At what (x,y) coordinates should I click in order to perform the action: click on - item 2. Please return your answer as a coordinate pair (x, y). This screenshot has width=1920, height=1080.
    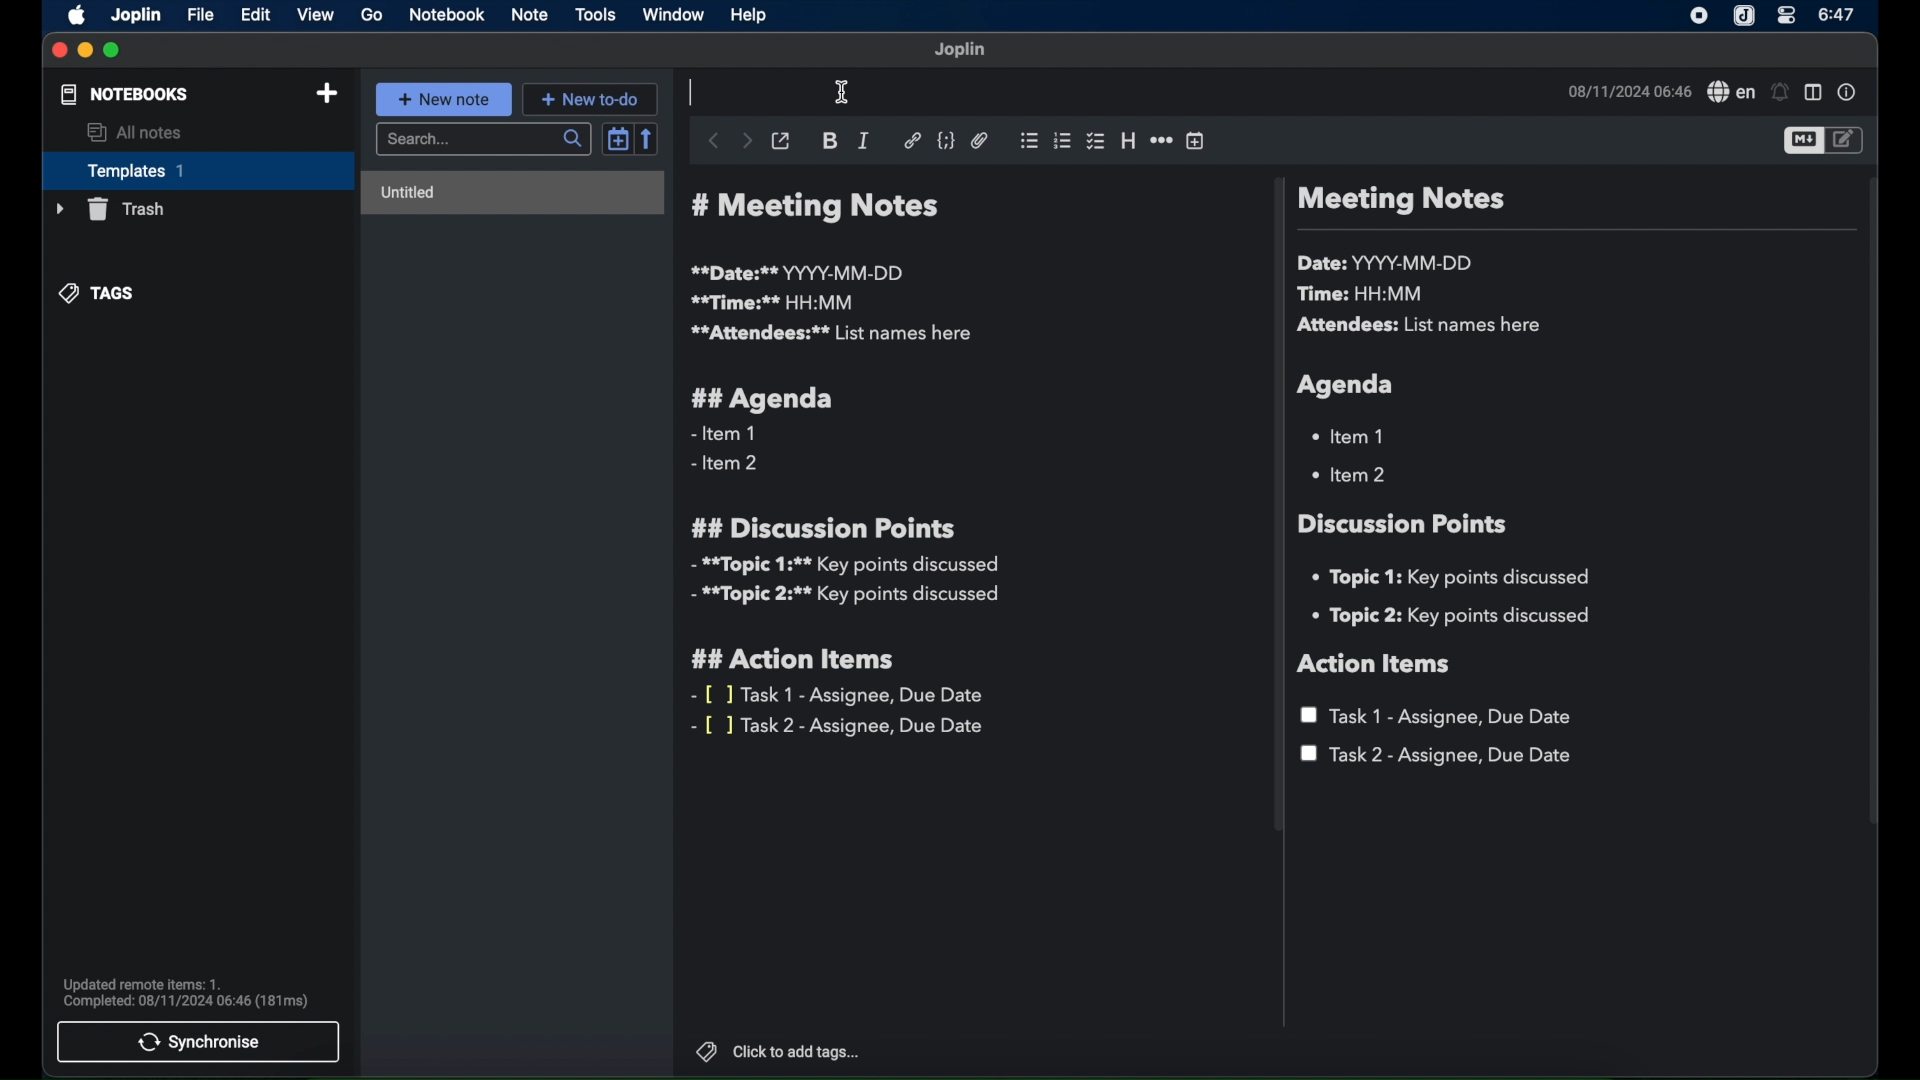
    Looking at the image, I should click on (726, 464).